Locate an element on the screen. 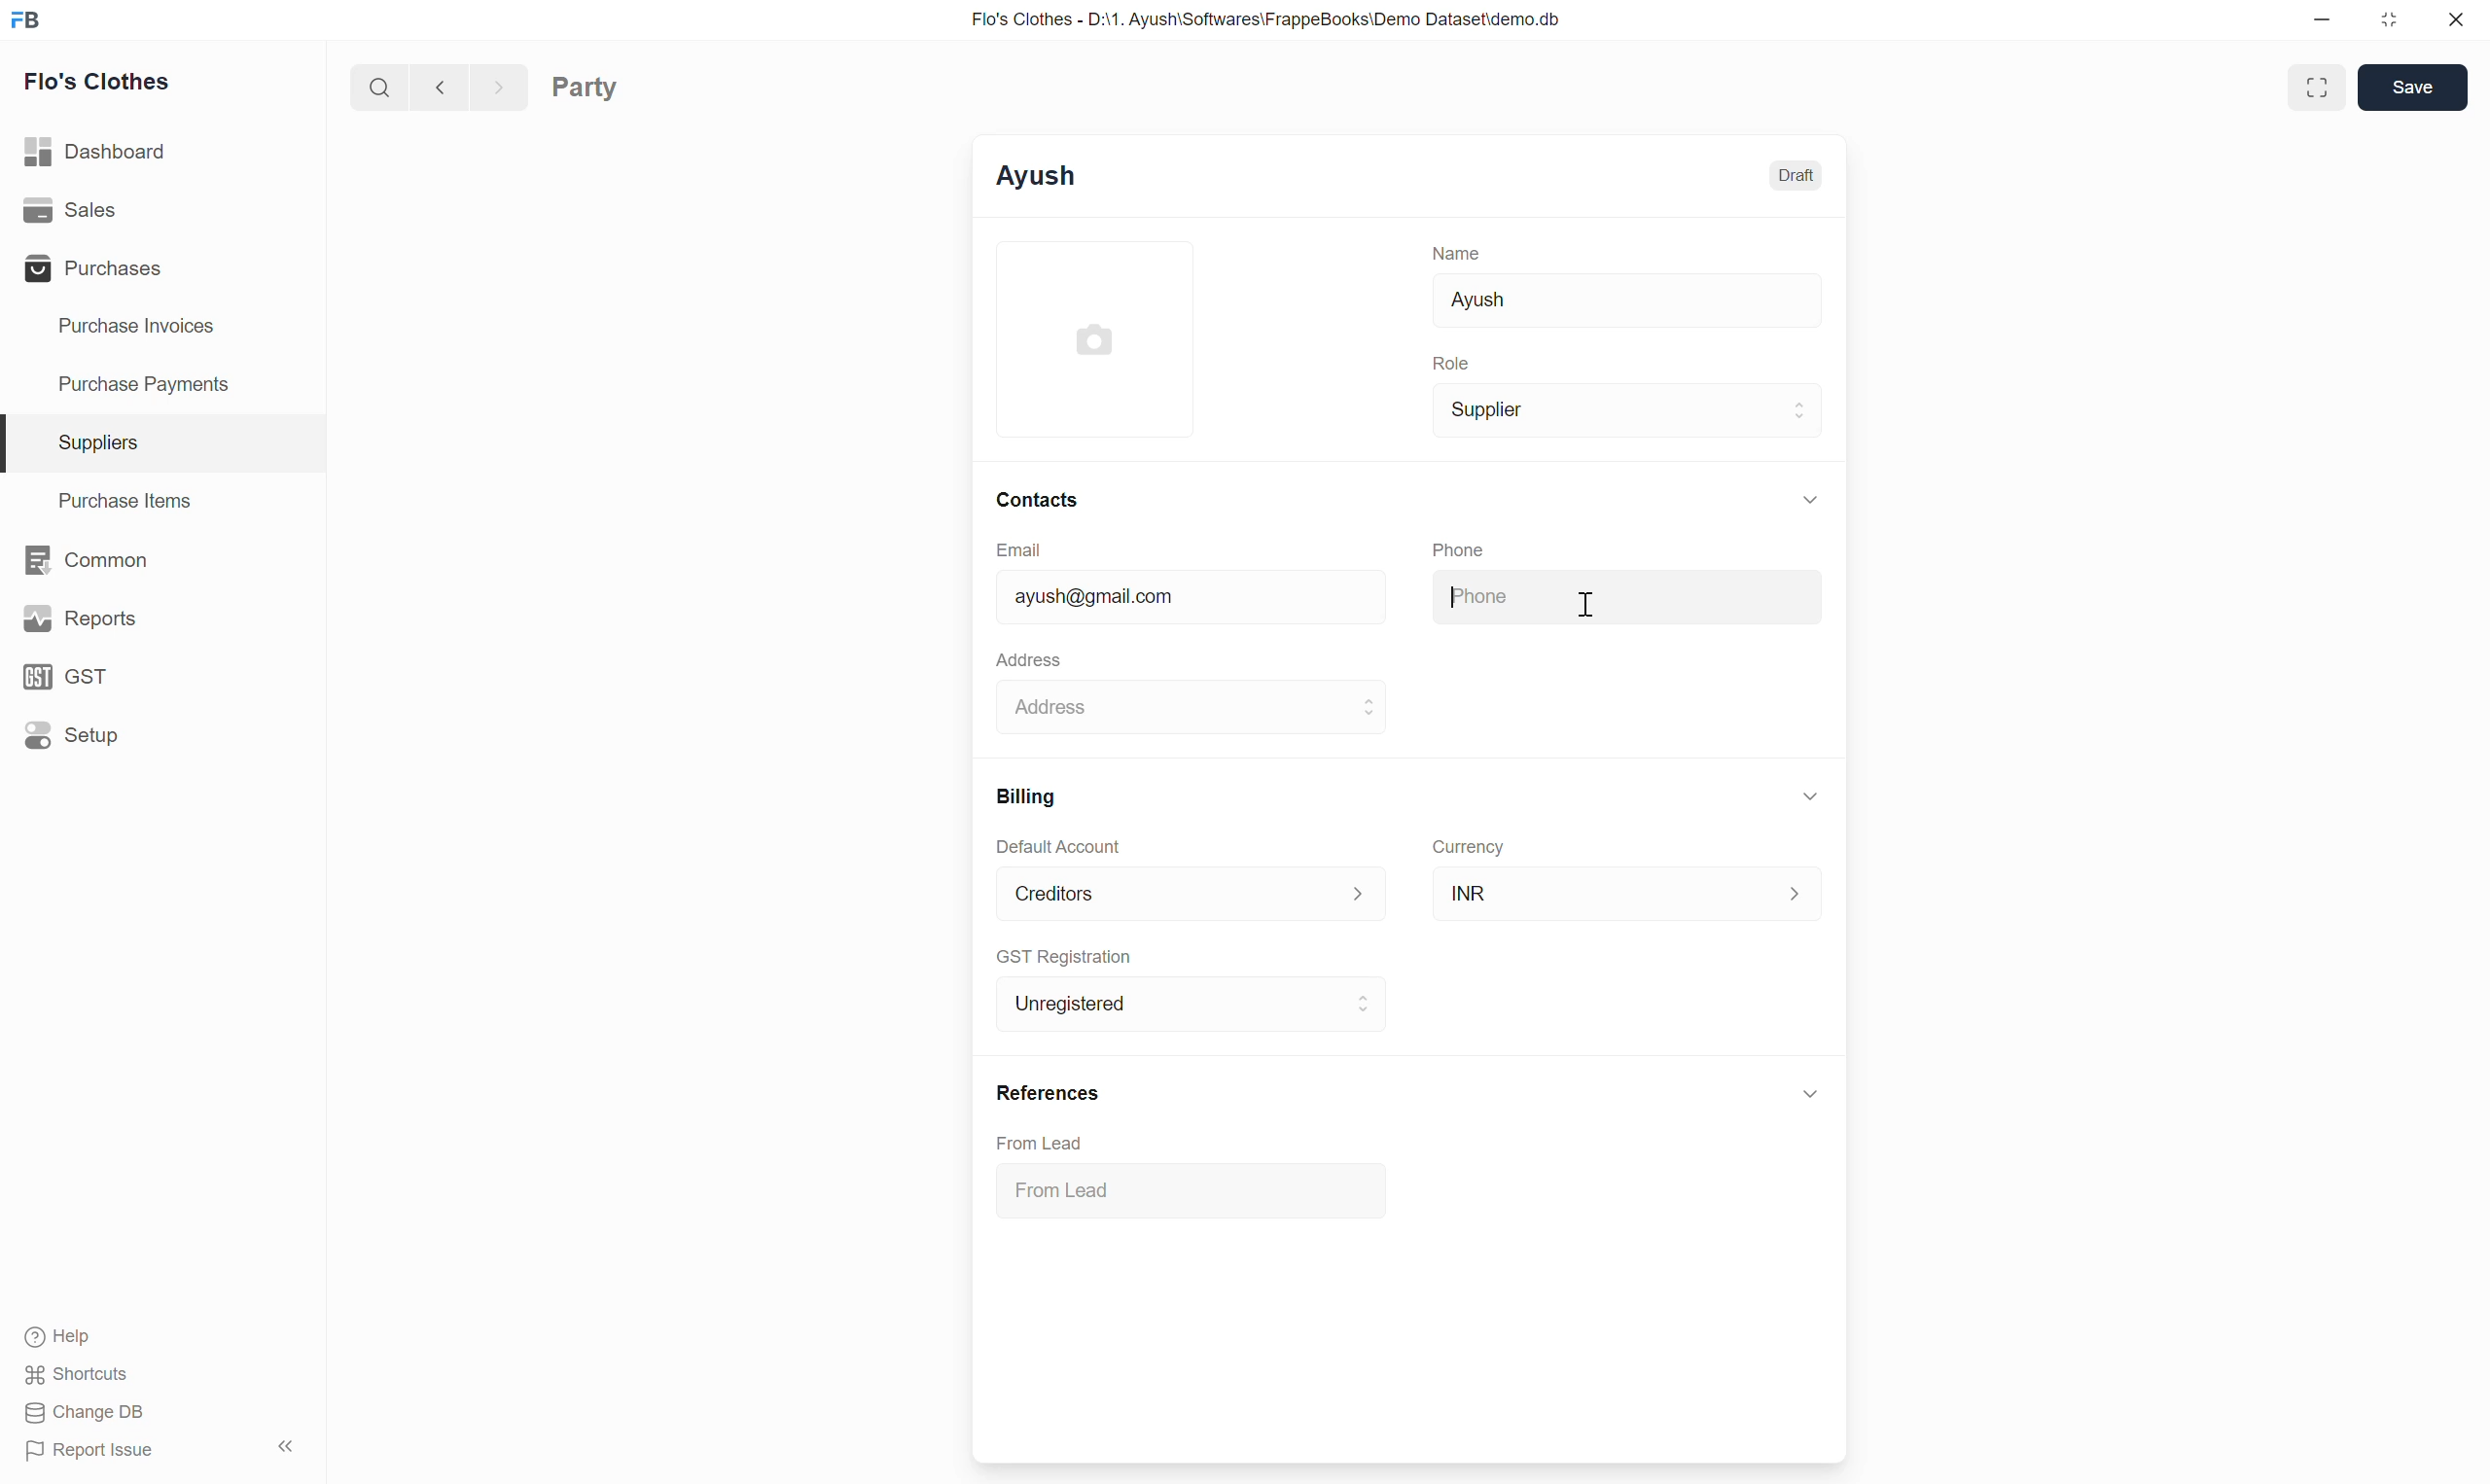 This screenshot has height=1484, width=2490. GST is located at coordinates (161, 676).